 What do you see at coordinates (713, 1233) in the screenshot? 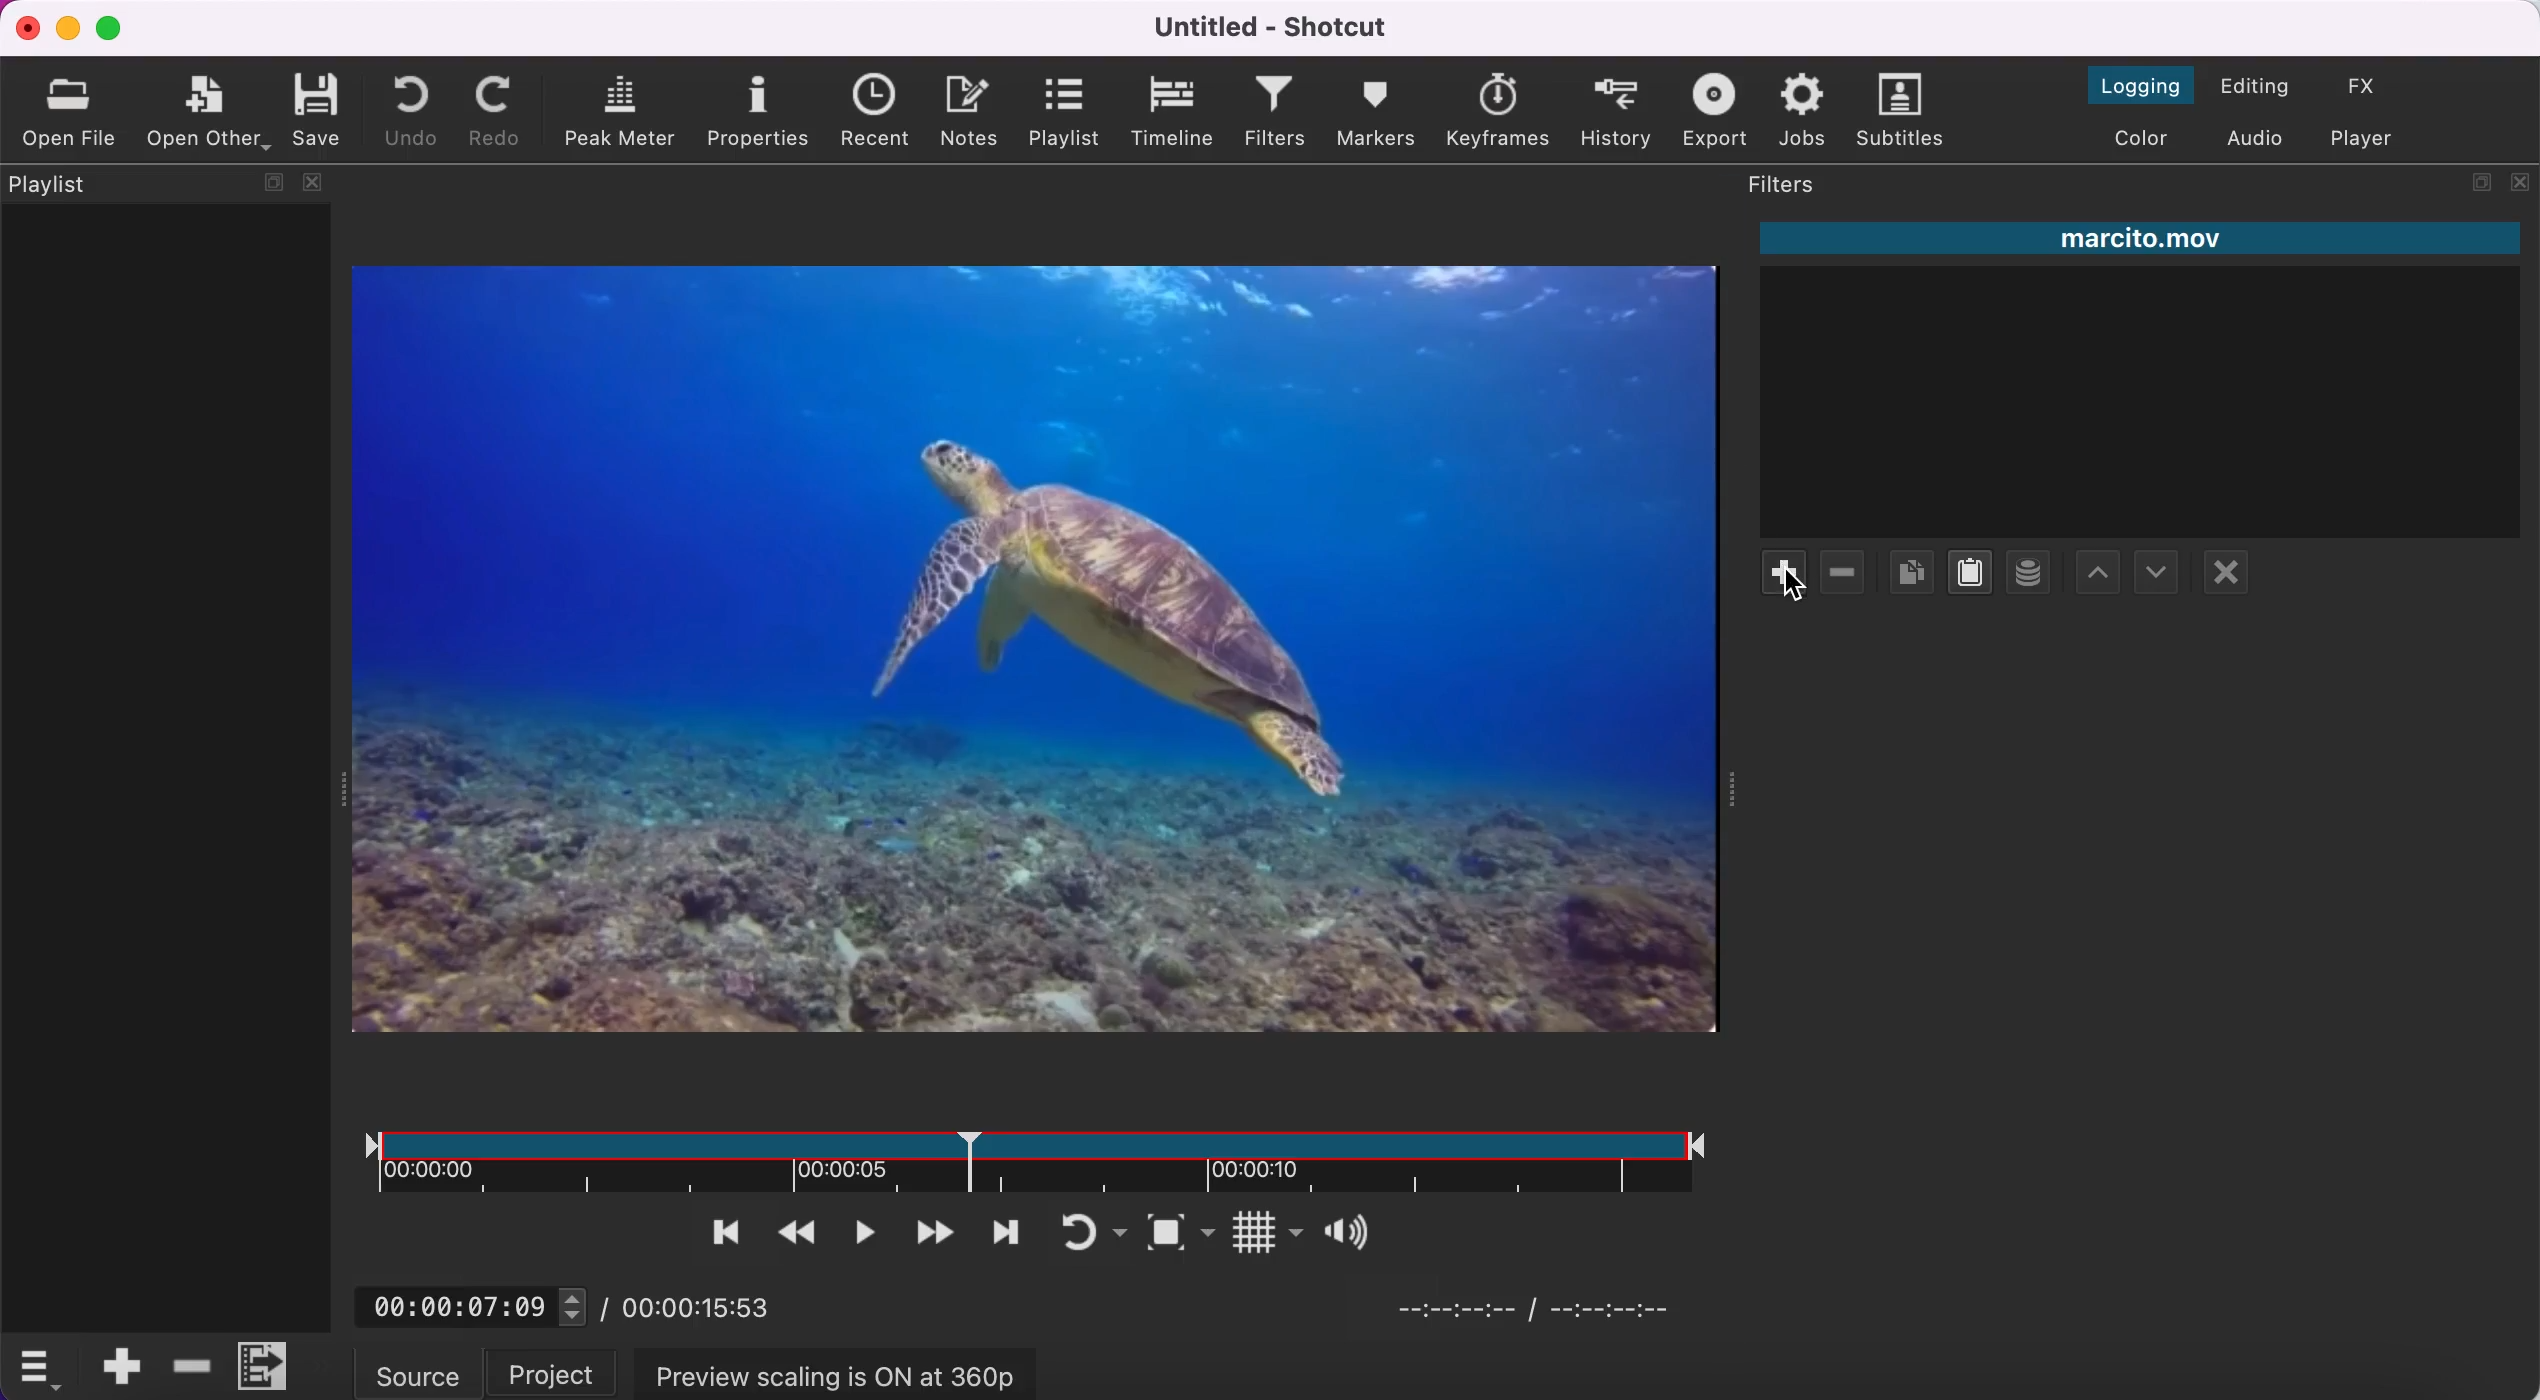
I see `skip to the previous point` at bounding box center [713, 1233].